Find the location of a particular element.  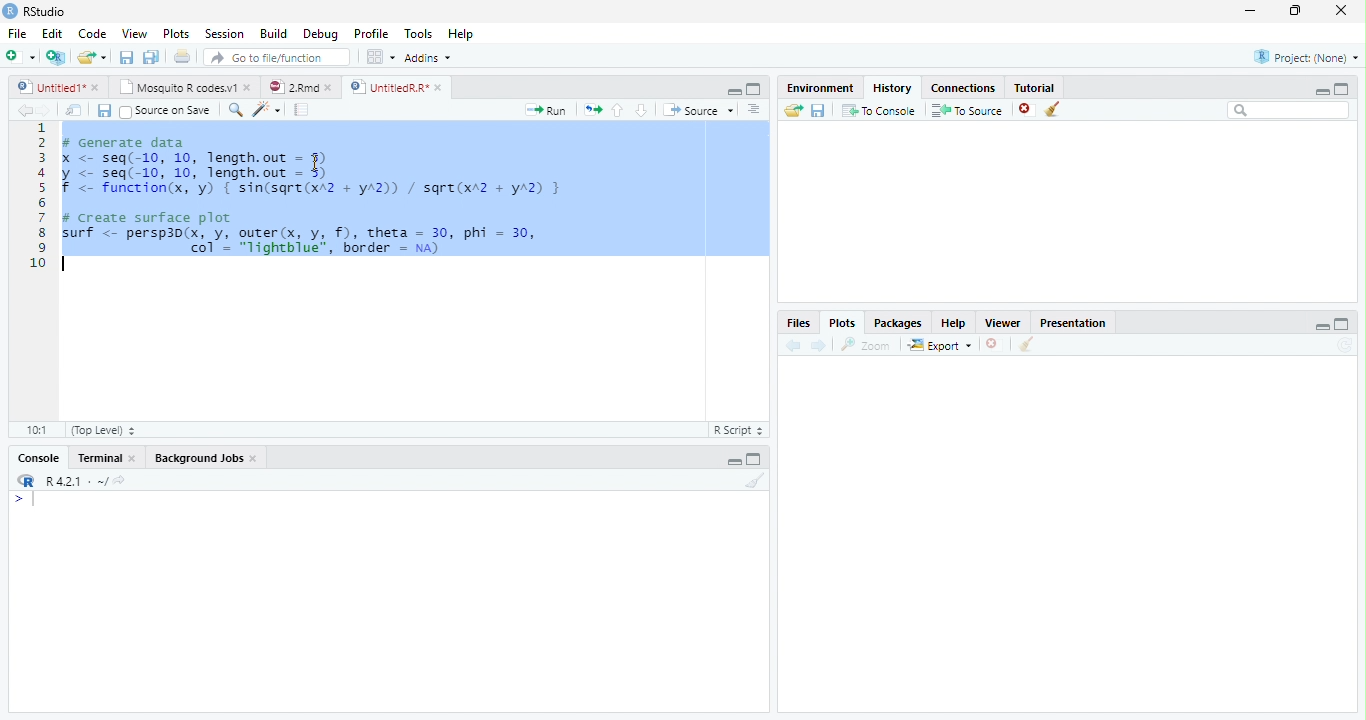

Source on Save is located at coordinates (167, 110).